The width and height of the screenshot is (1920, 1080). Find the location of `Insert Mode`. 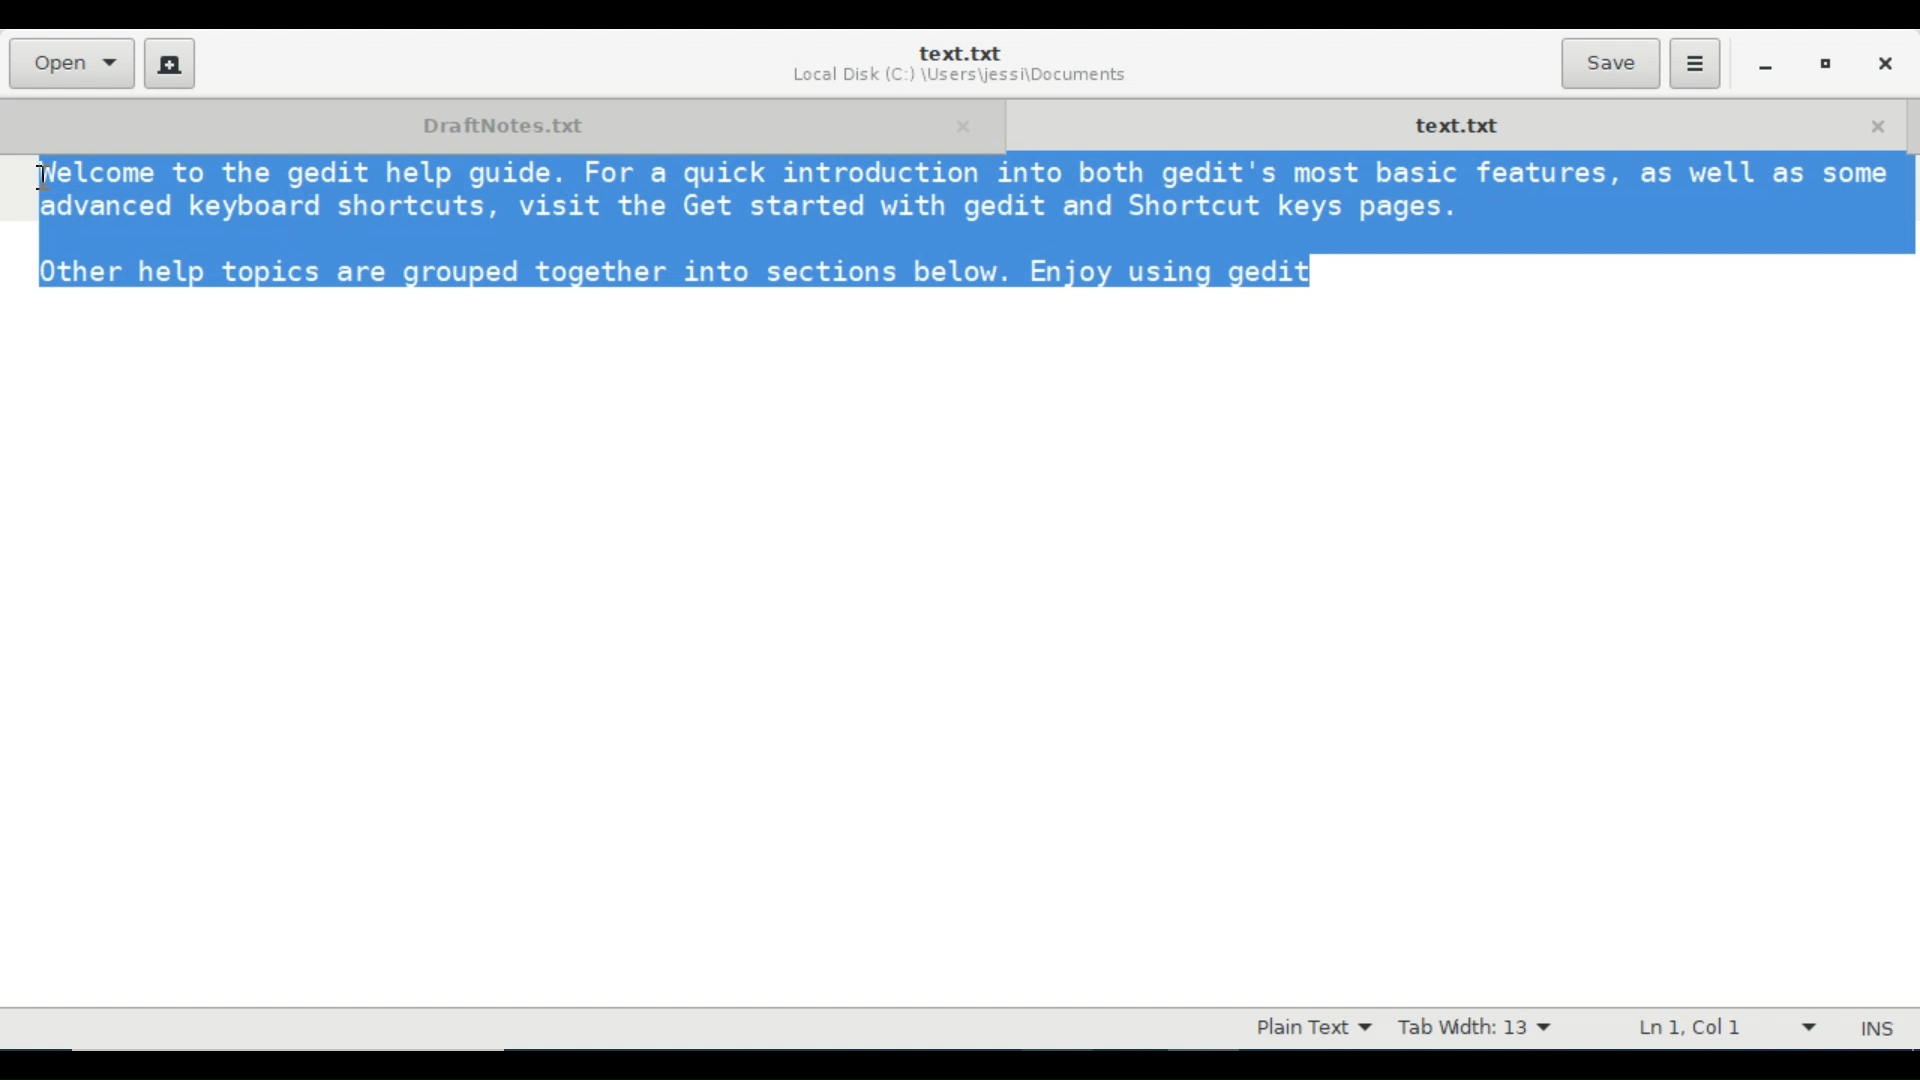

Insert Mode is located at coordinates (1880, 1029).